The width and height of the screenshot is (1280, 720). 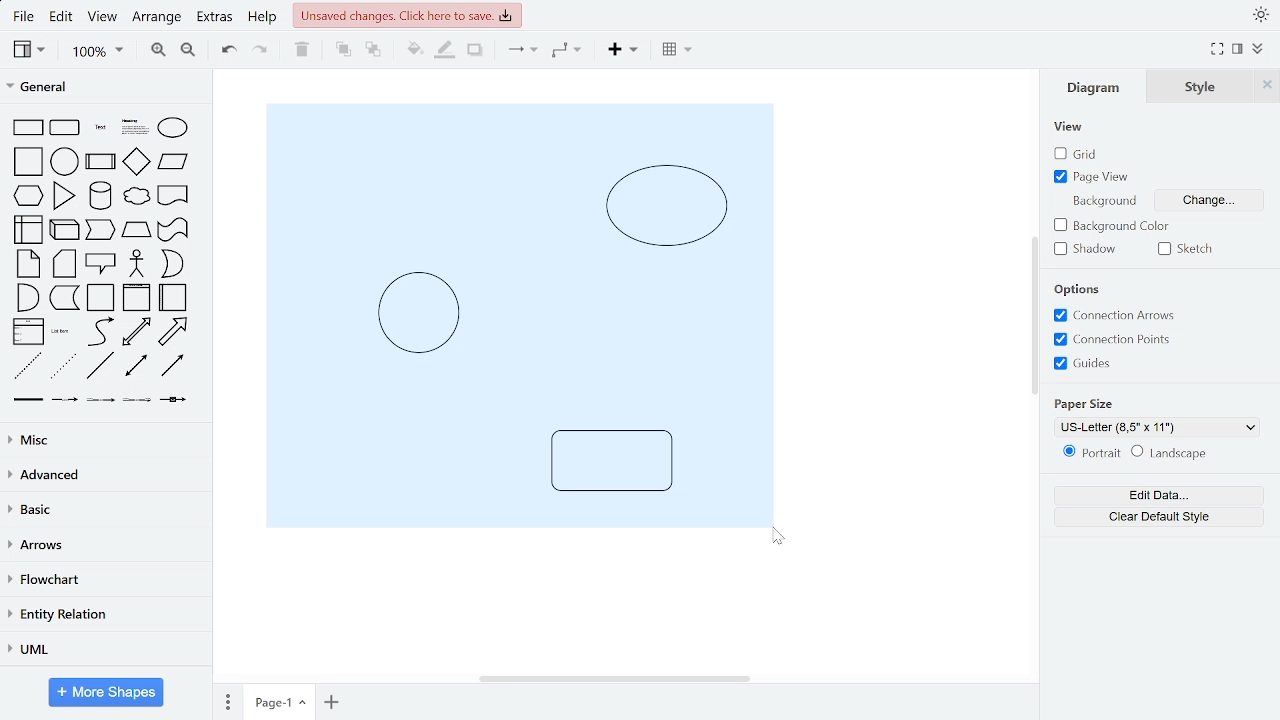 What do you see at coordinates (66, 229) in the screenshot?
I see `cube` at bounding box center [66, 229].